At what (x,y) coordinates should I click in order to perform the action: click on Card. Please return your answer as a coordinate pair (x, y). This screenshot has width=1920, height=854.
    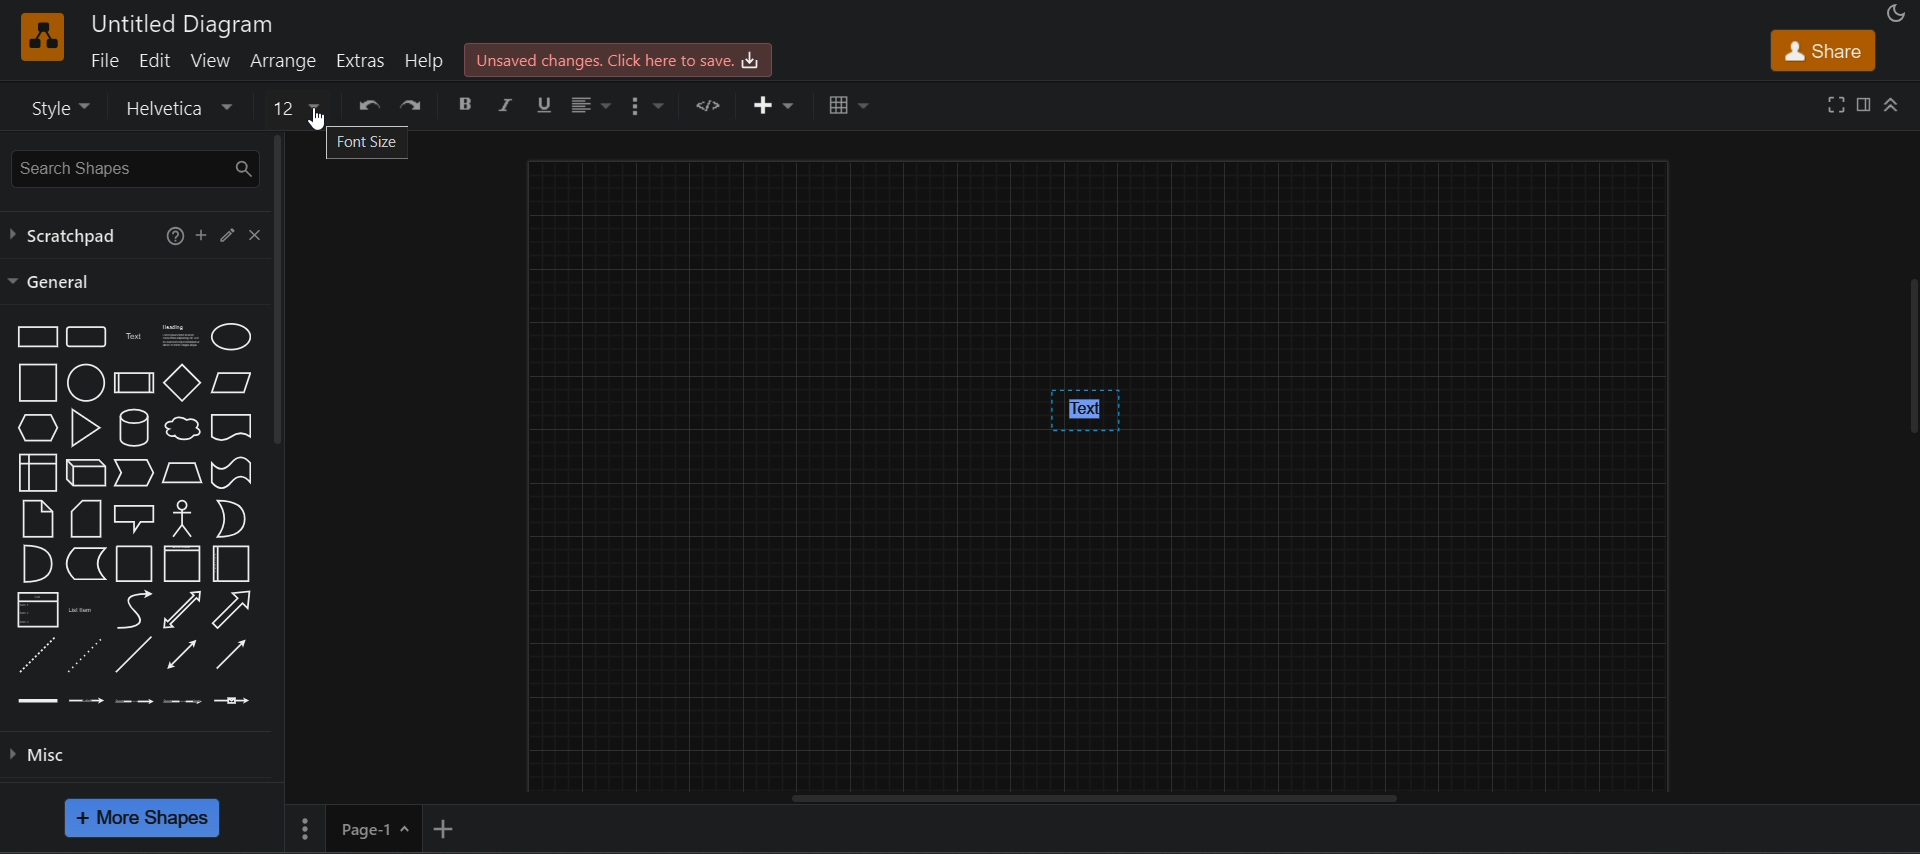
    Looking at the image, I should click on (86, 519).